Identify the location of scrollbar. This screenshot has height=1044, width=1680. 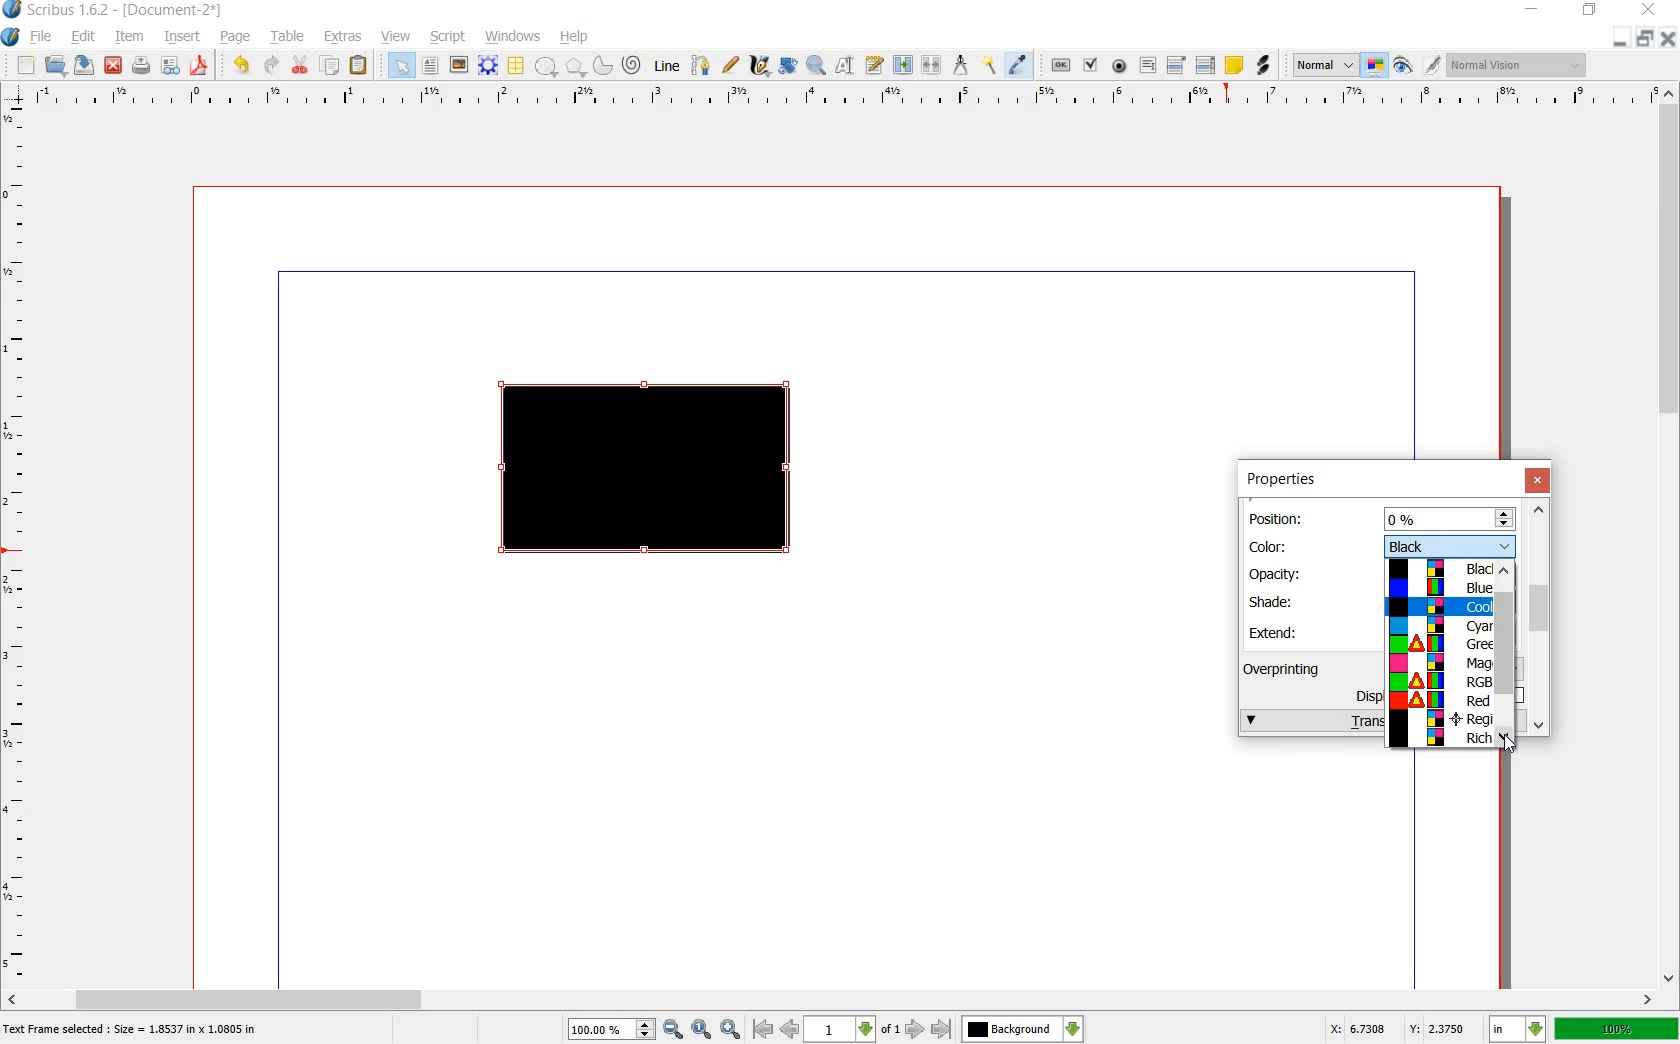
(1508, 659).